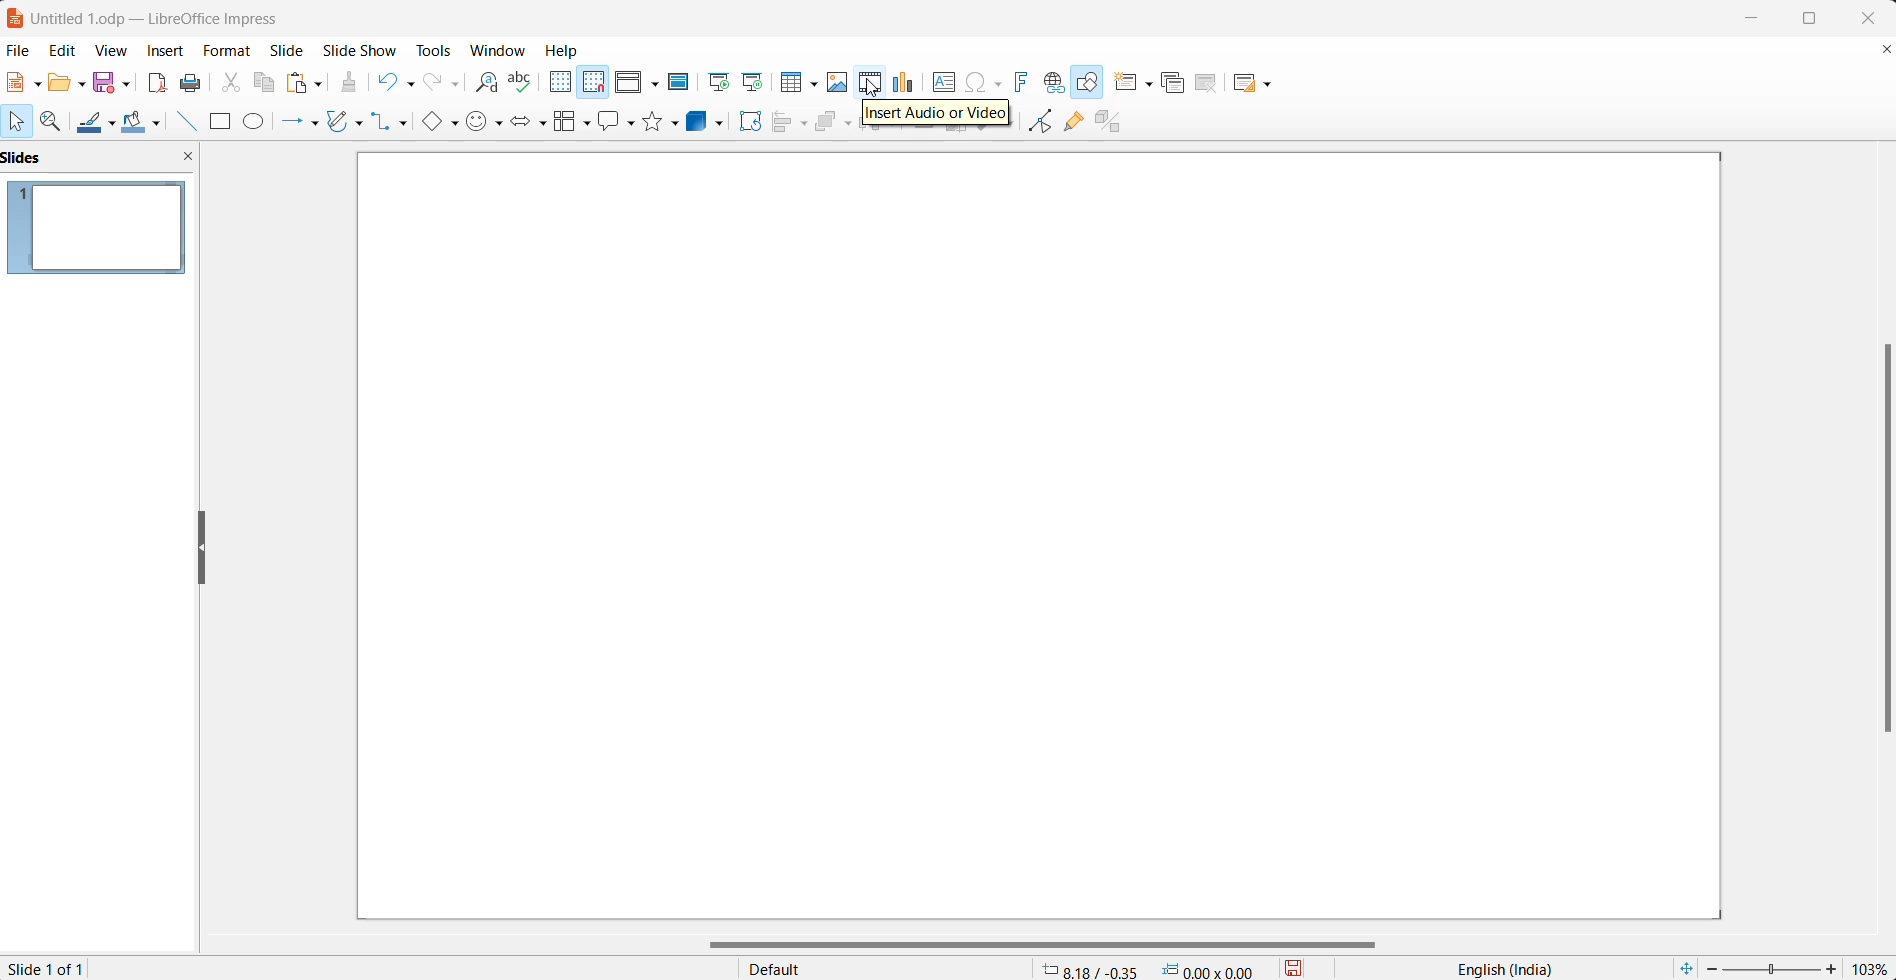 Image resolution: width=1896 pixels, height=980 pixels. I want to click on curve and polygons options dropdown button, so click(361, 123).